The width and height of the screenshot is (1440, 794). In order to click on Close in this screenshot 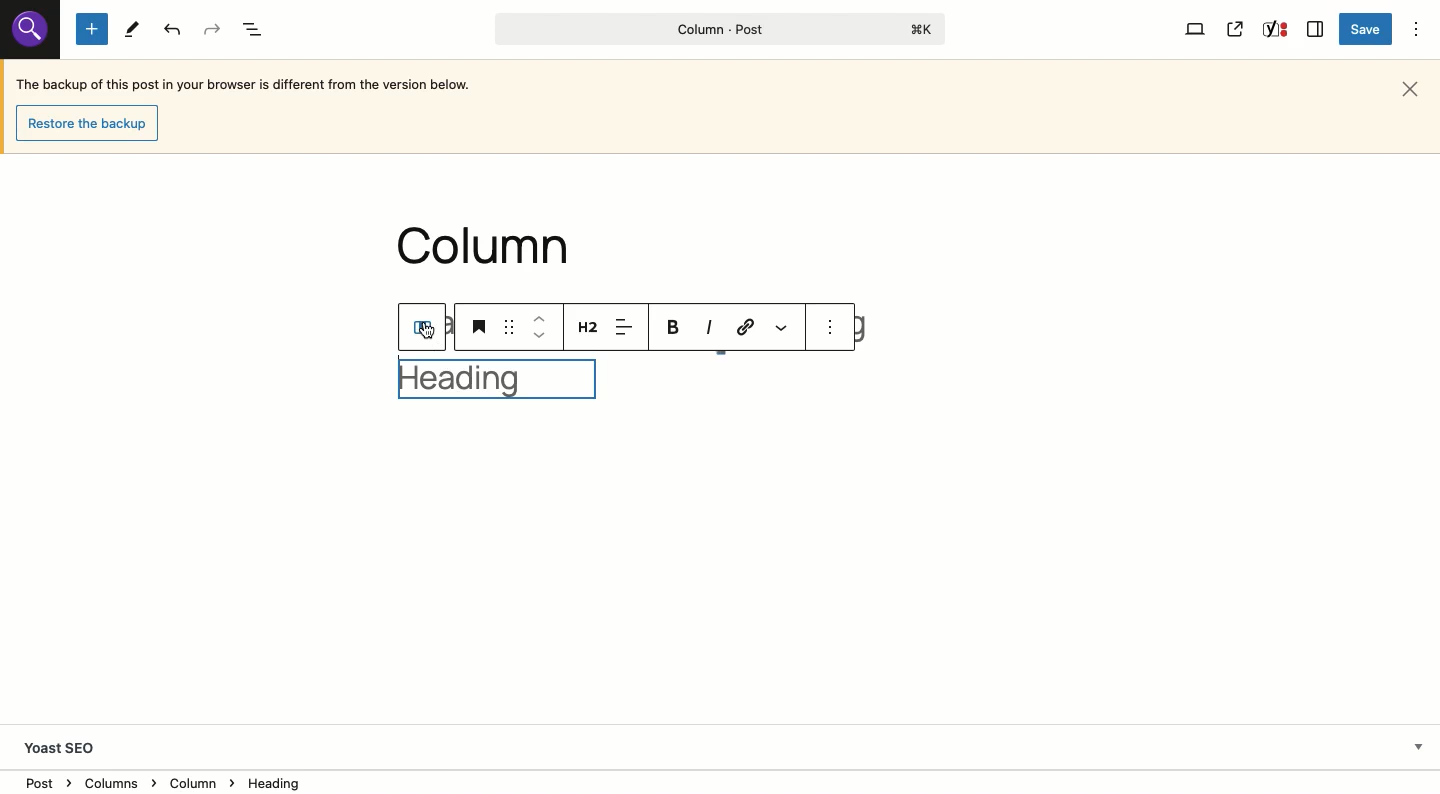, I will do `click(1414, 87)`.